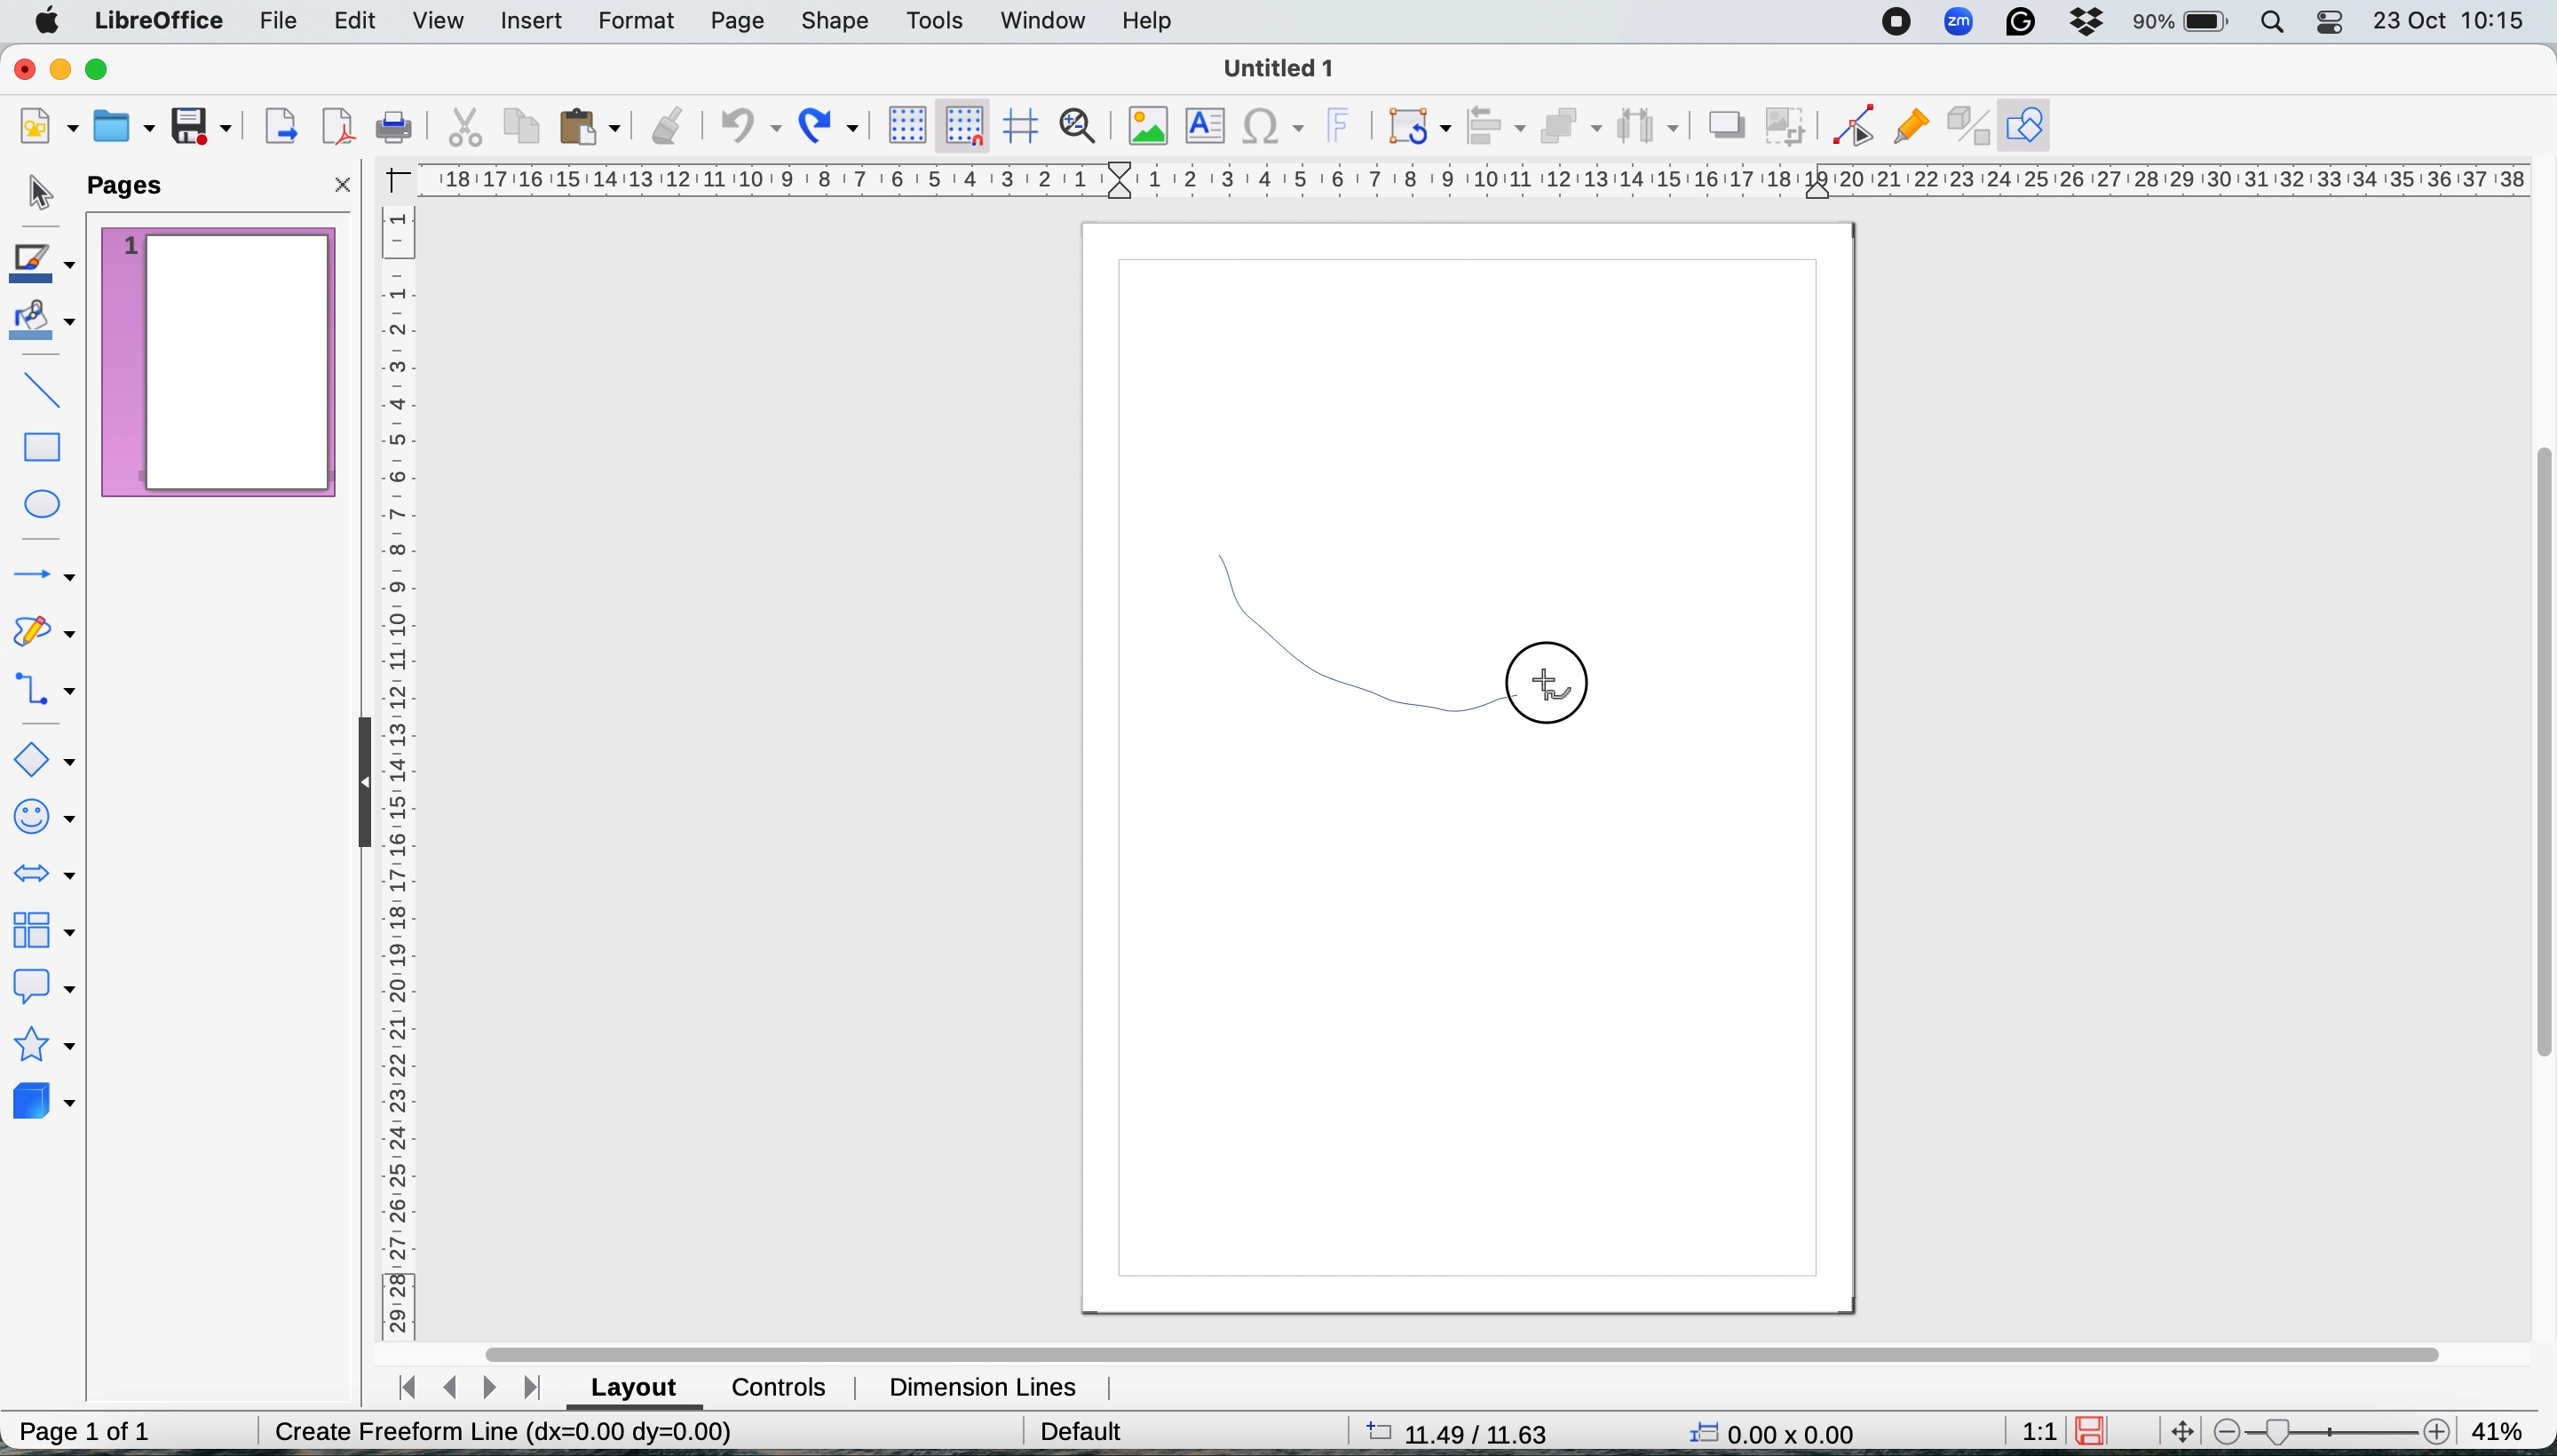 This screenshot has width=2557, height=1456. What do you see at coordinates (344, 187) in the screenshot?
I see `close` at bounding box center [344, 187].